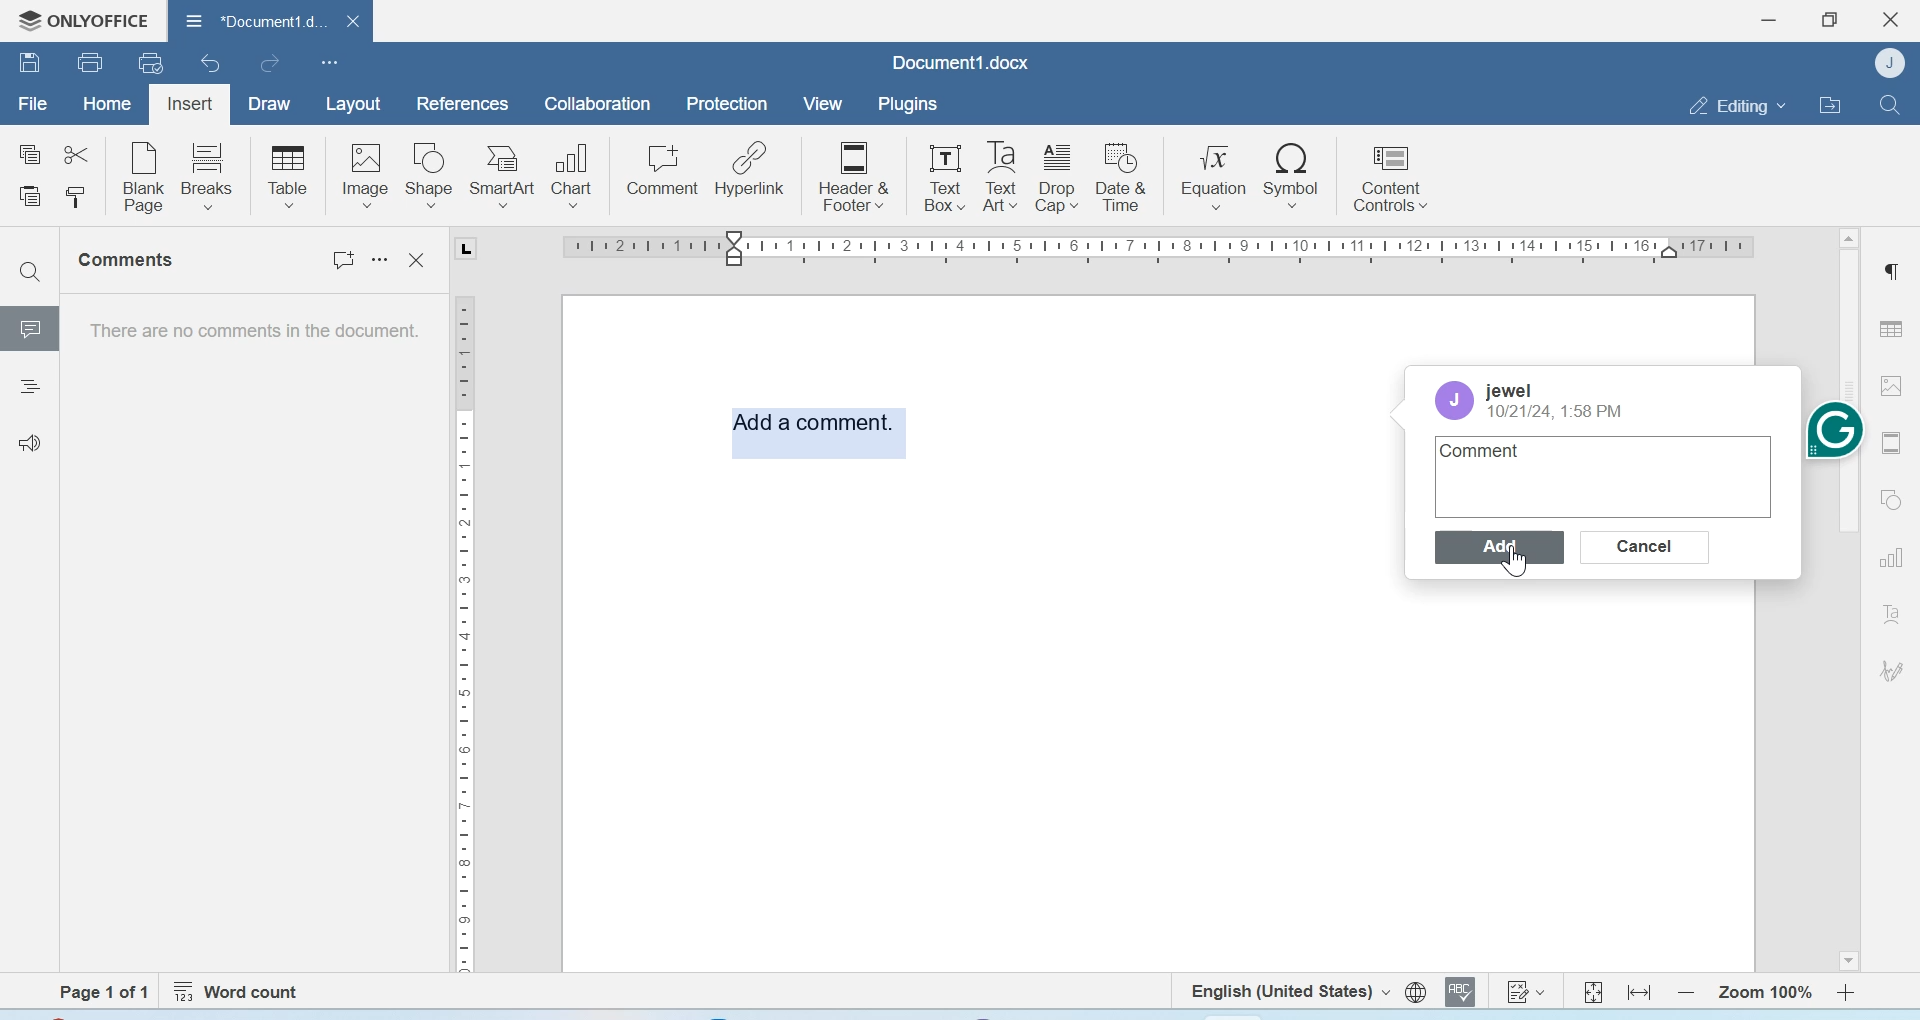  What do you see at coordinates (464, 103) in the screenshot?
I see `References` at bounding box center [464, 103].